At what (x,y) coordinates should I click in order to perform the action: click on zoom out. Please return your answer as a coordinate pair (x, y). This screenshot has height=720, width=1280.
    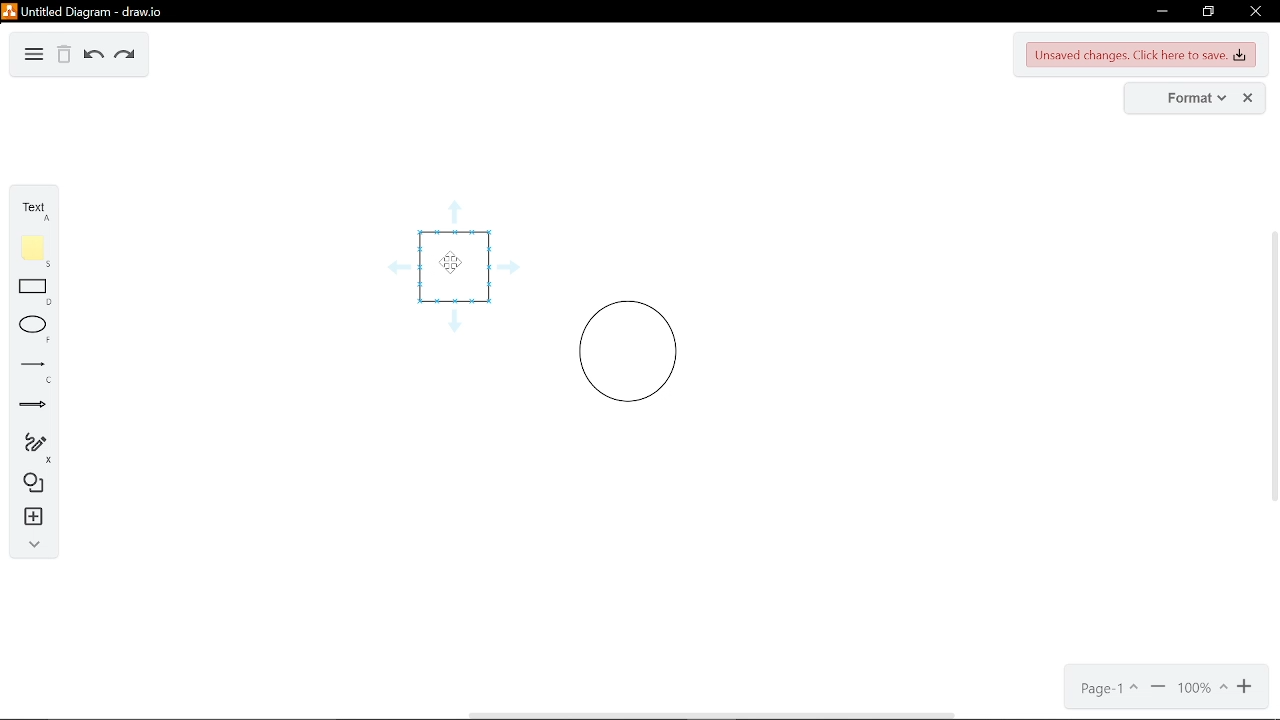
    Looking at the image, I should click on (1246, 688).